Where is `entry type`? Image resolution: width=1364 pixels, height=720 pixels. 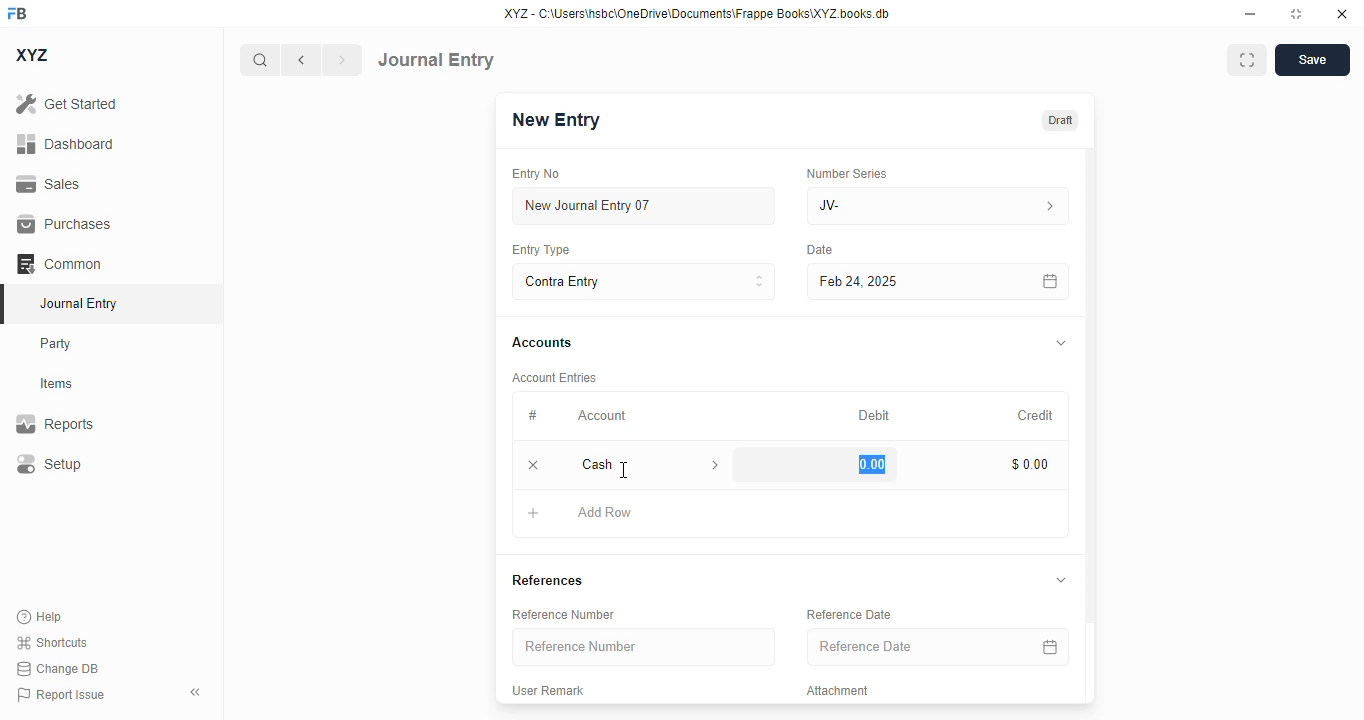 entry type is located at coordinates (542, 250).